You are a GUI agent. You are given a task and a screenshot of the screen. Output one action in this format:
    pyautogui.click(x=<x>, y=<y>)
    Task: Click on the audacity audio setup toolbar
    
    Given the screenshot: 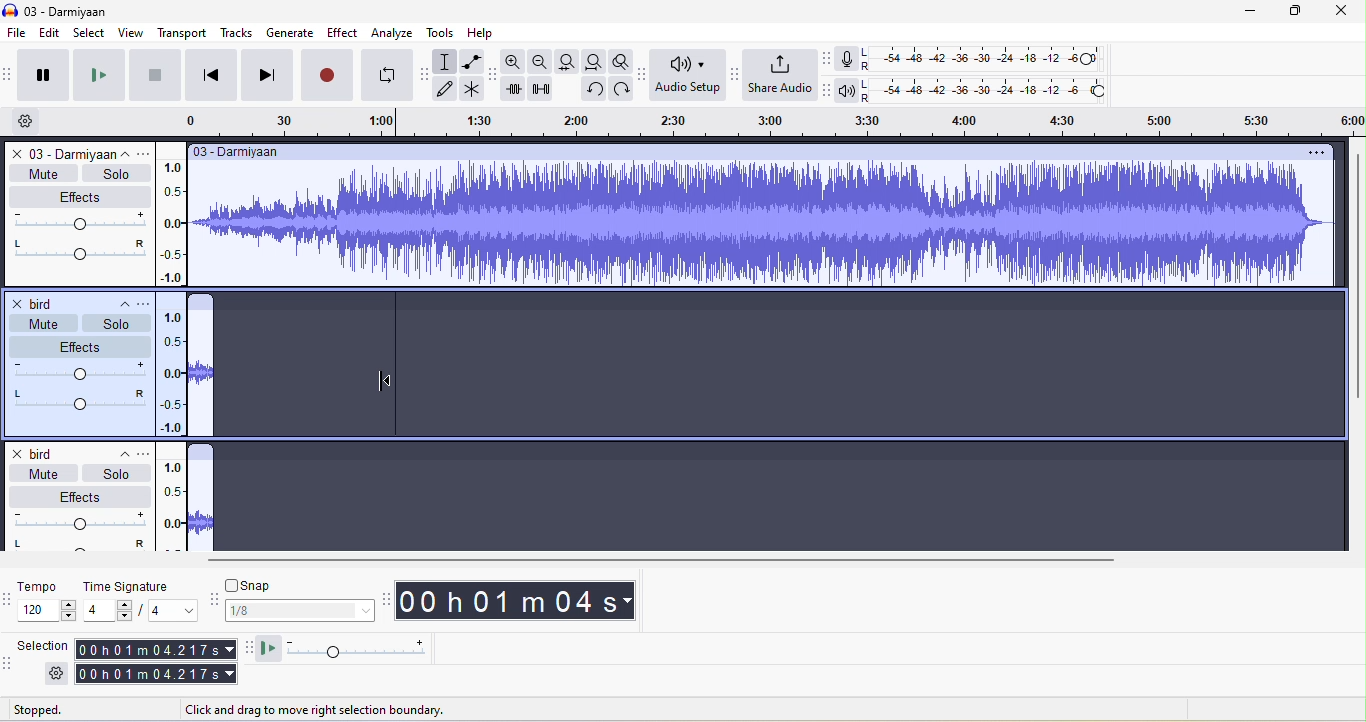 What is the action you would take?
    pyautogui.click(x=642, y=74)
    